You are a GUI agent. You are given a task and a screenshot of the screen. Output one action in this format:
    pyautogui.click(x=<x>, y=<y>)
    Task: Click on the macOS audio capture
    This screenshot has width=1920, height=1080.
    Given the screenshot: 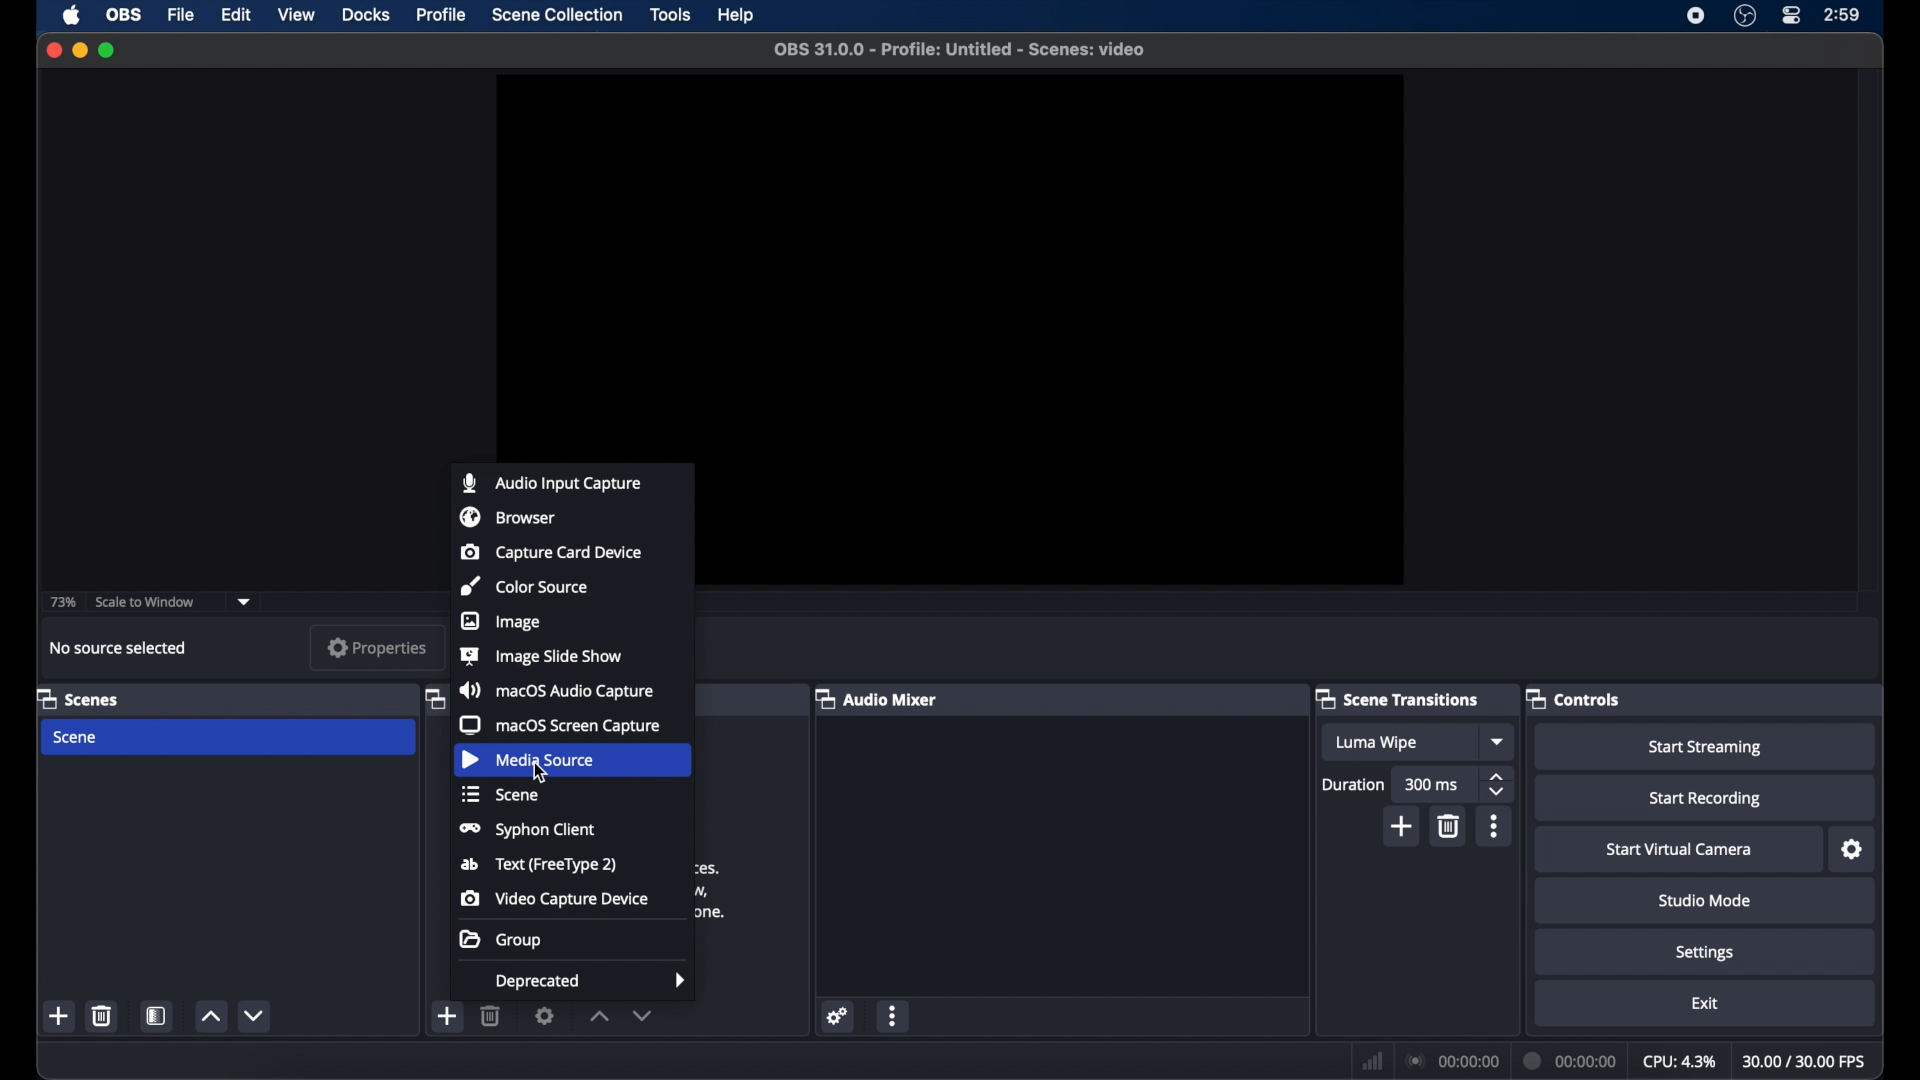 What is the action you would take?
    pyautogui.click(x=553, y=691)
    